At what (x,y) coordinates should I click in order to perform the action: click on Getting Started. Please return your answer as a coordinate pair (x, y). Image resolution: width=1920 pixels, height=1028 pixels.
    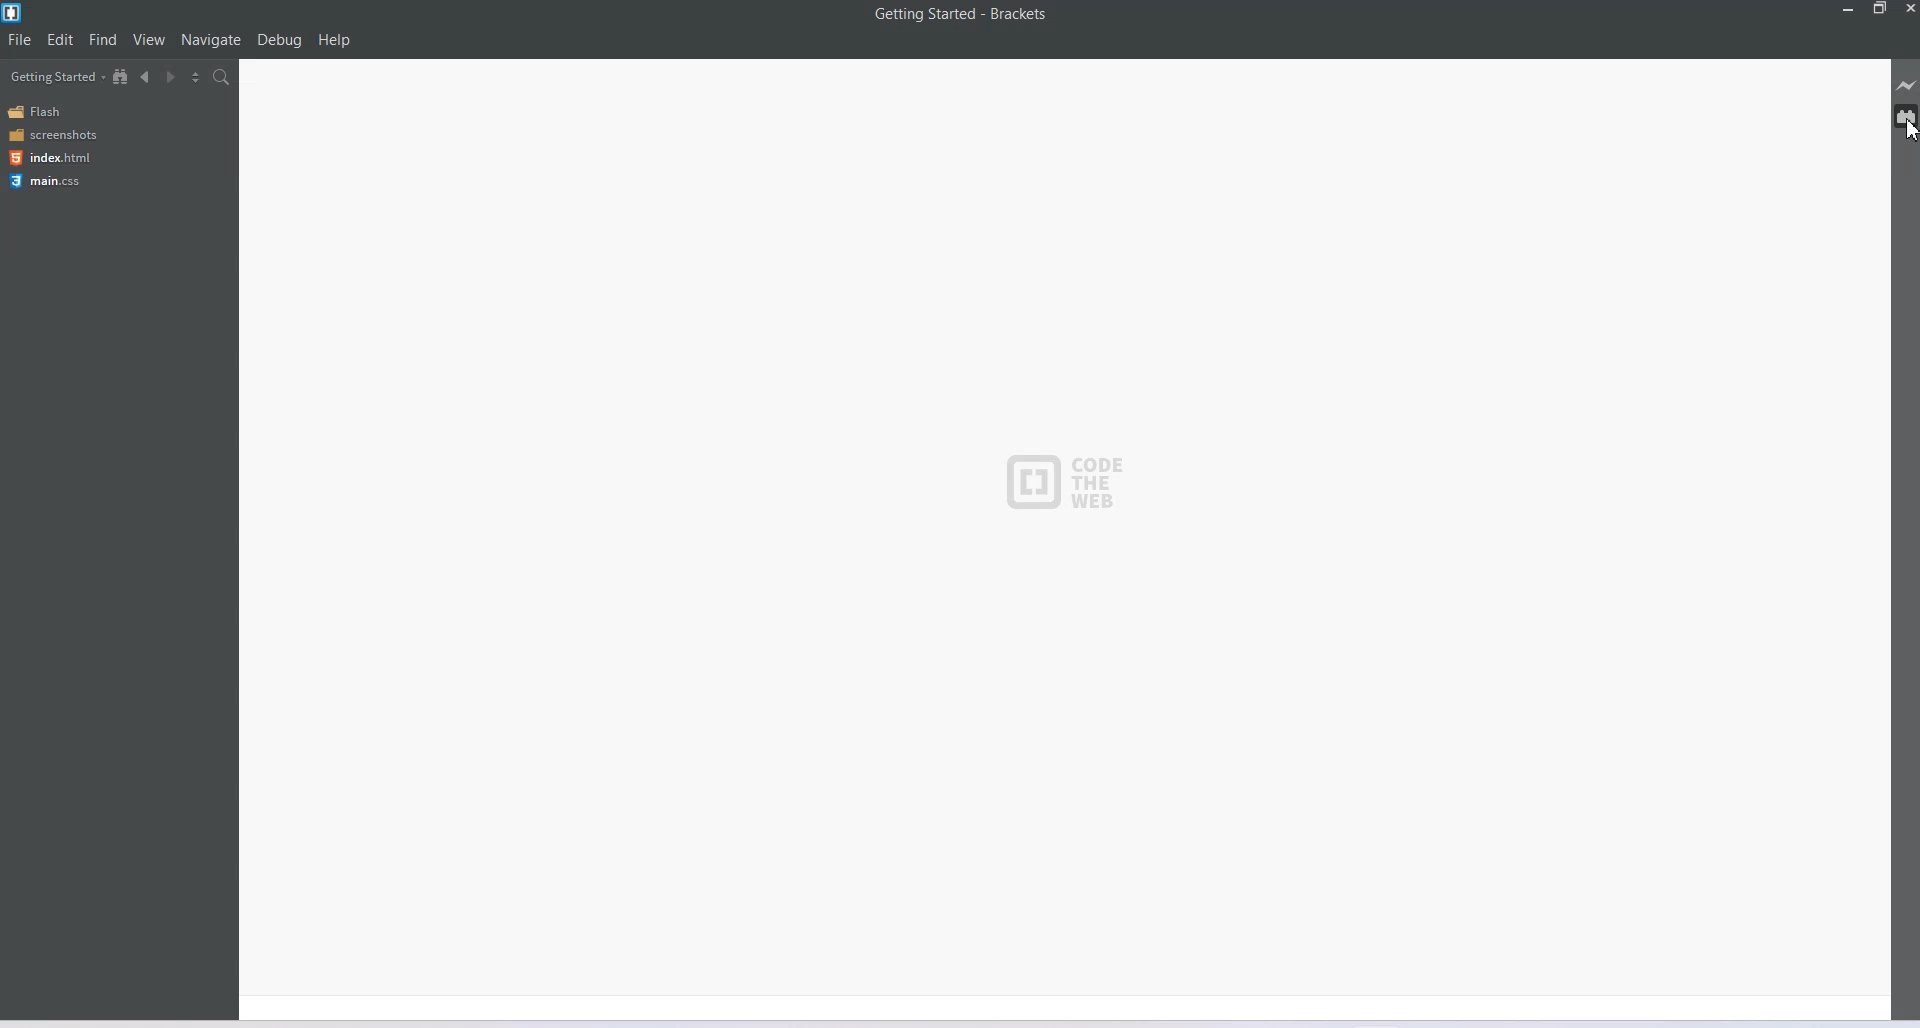
    Looking at the image, I should click on (57, 76).